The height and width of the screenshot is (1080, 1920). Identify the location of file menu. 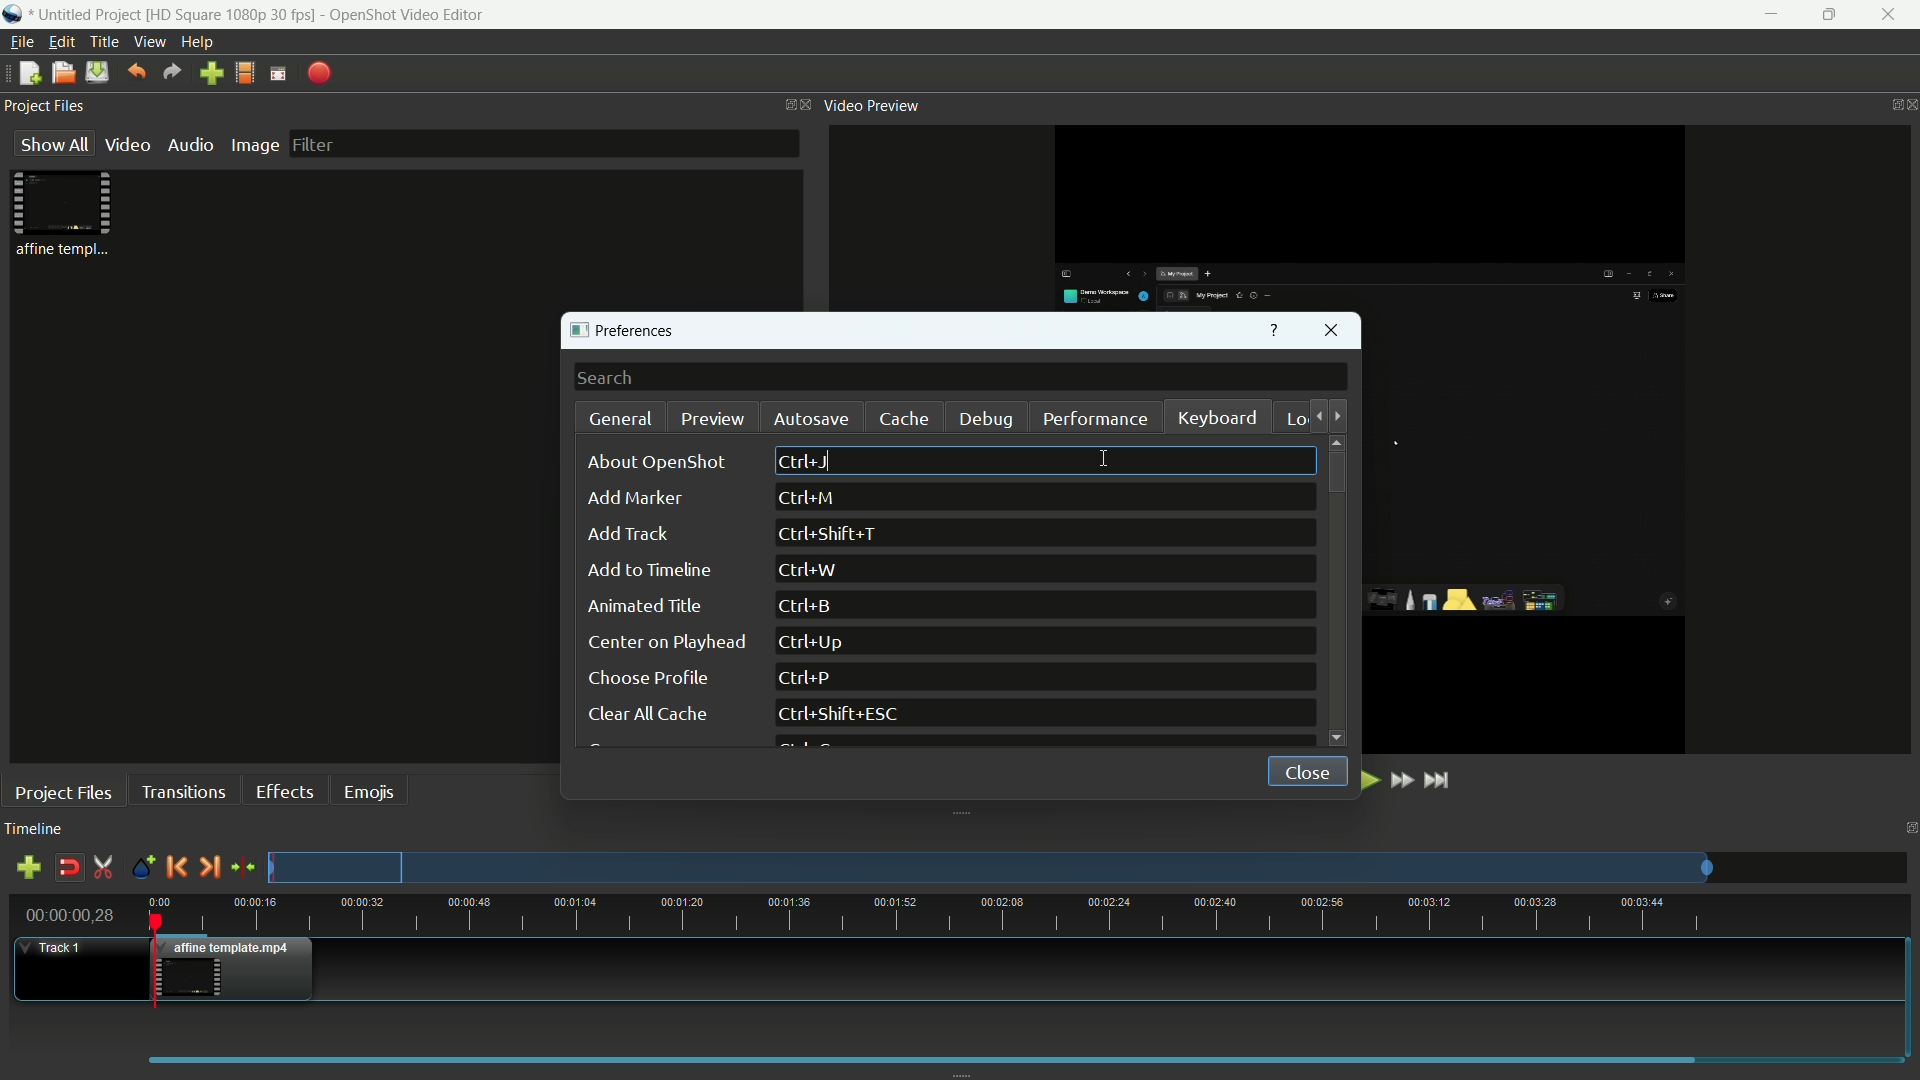
(20, 42).